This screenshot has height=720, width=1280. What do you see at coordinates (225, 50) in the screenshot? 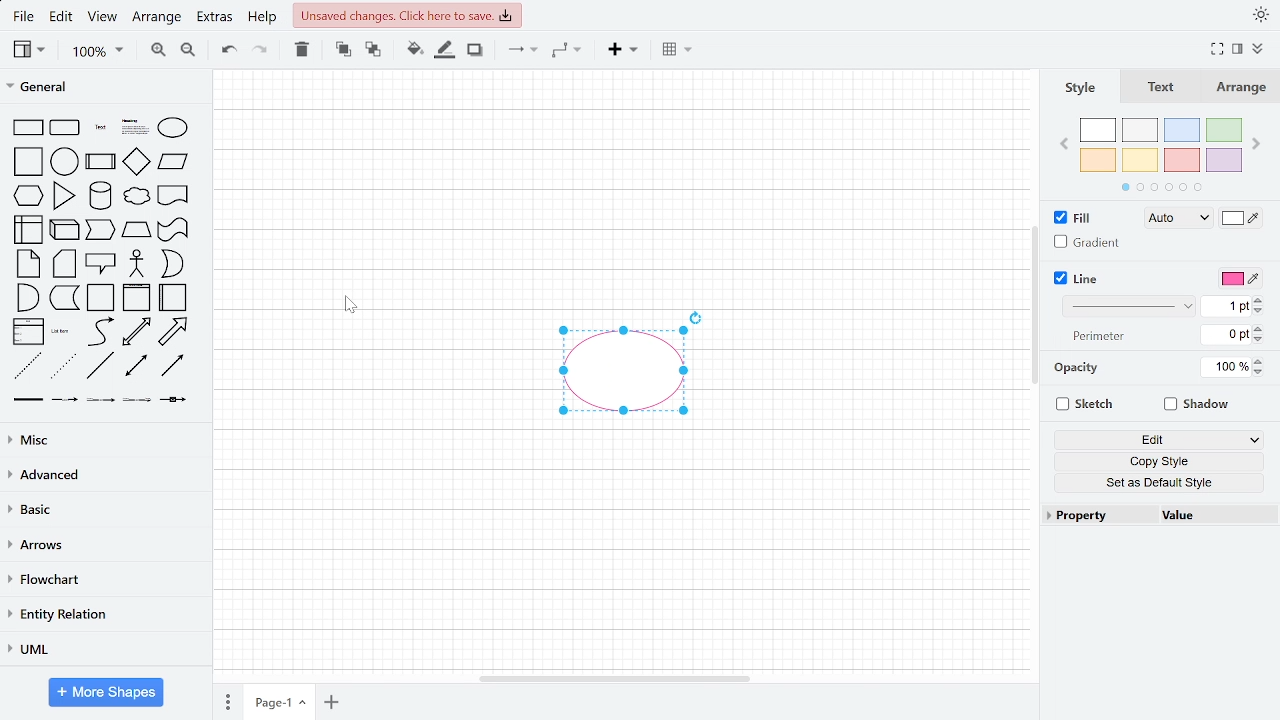
I see `undo` at bounding box center [225, 50].